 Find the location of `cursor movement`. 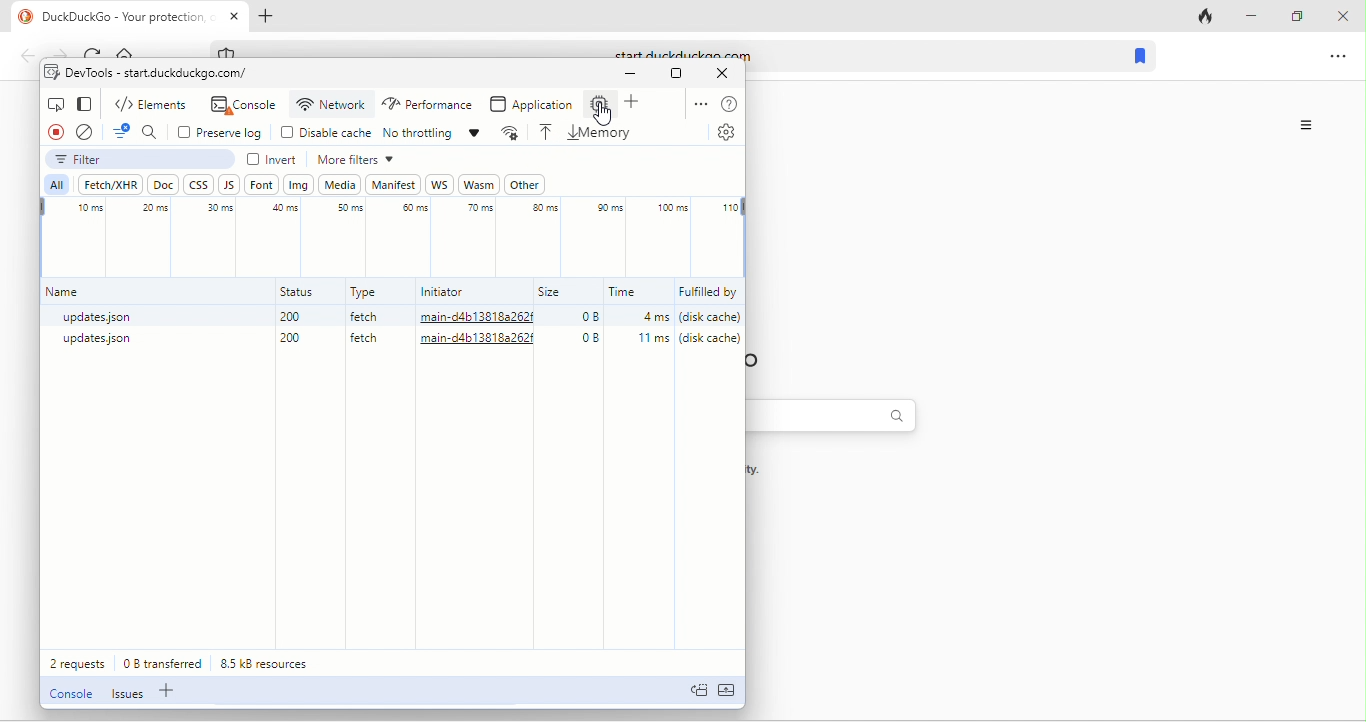

cursor movement is located at coordinates (606, 118).